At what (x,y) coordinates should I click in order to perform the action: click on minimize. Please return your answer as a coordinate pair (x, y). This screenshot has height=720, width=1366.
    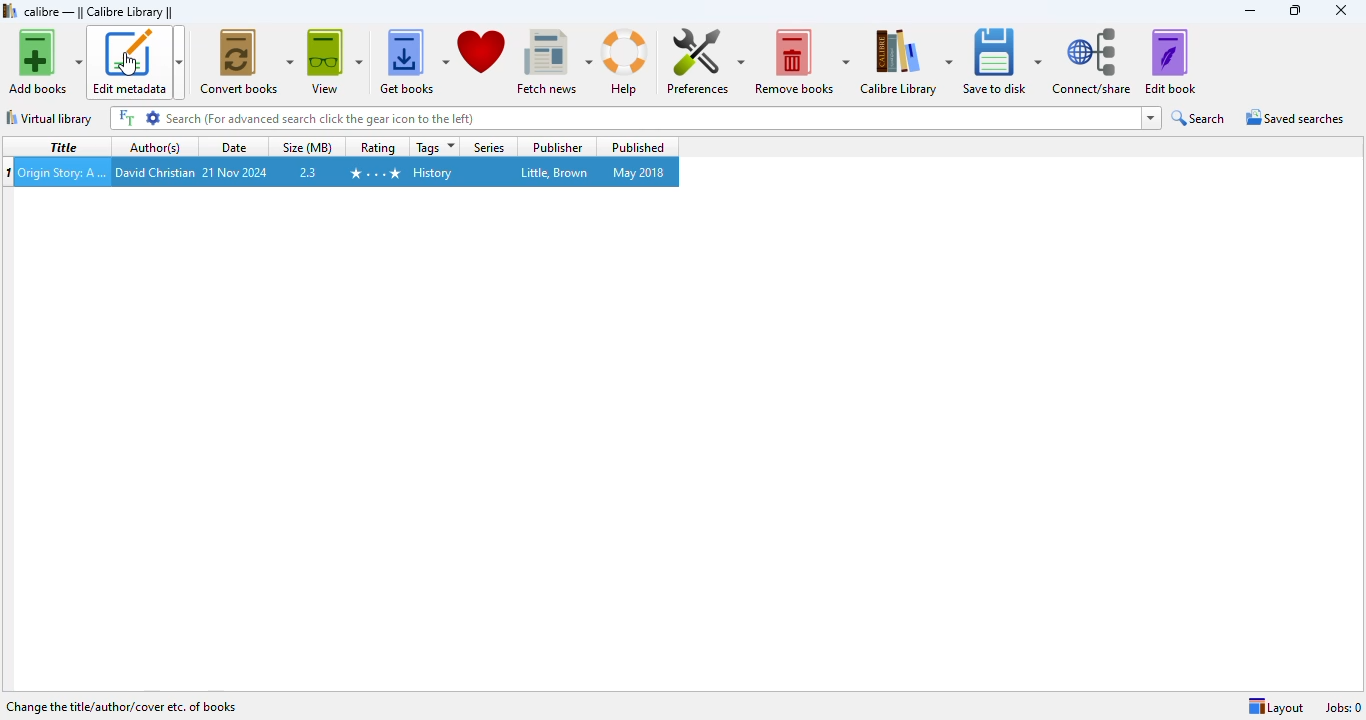
    Looking at the image, I should click on (1250, 10).